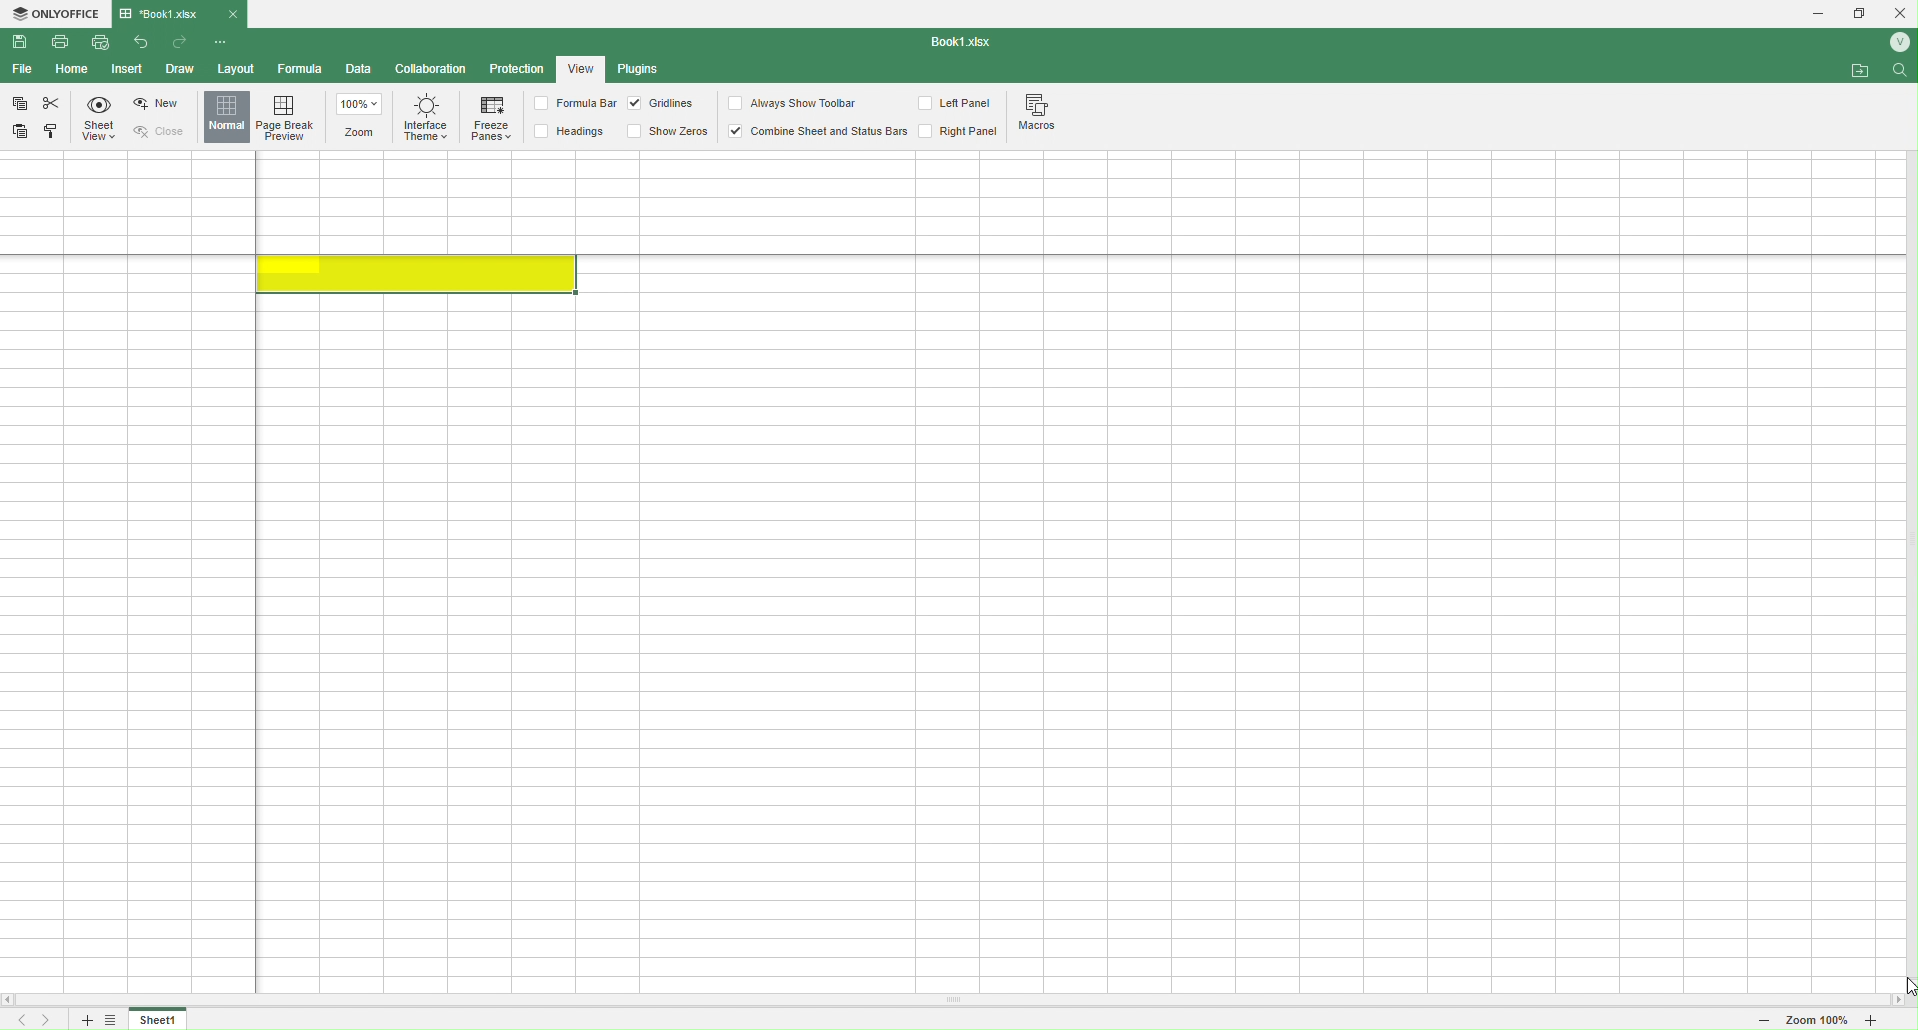 This screenshot has height=1030, width=1918. Describe the element at coordinates (643, 70) in the screenshot. I see `Plugins` at that location.